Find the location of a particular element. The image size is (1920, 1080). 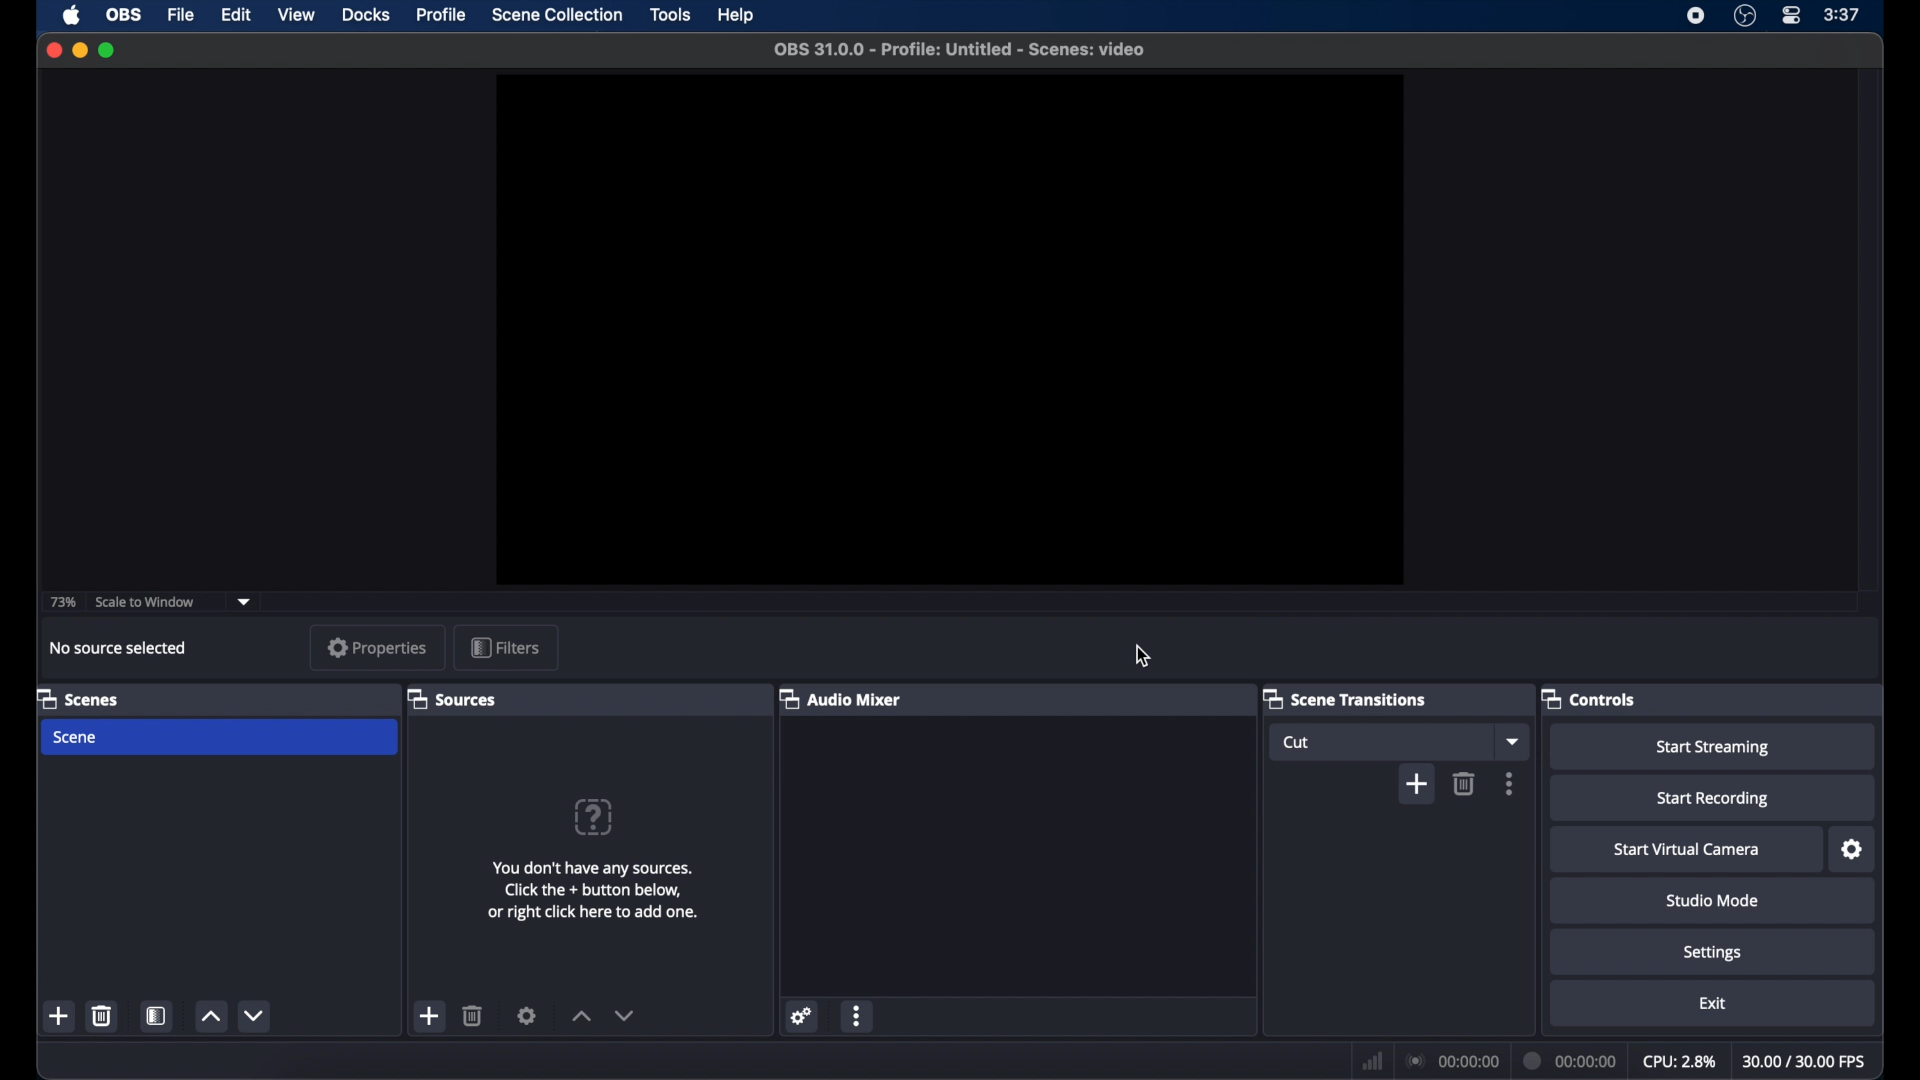

info is located at coordinates (593, 890).